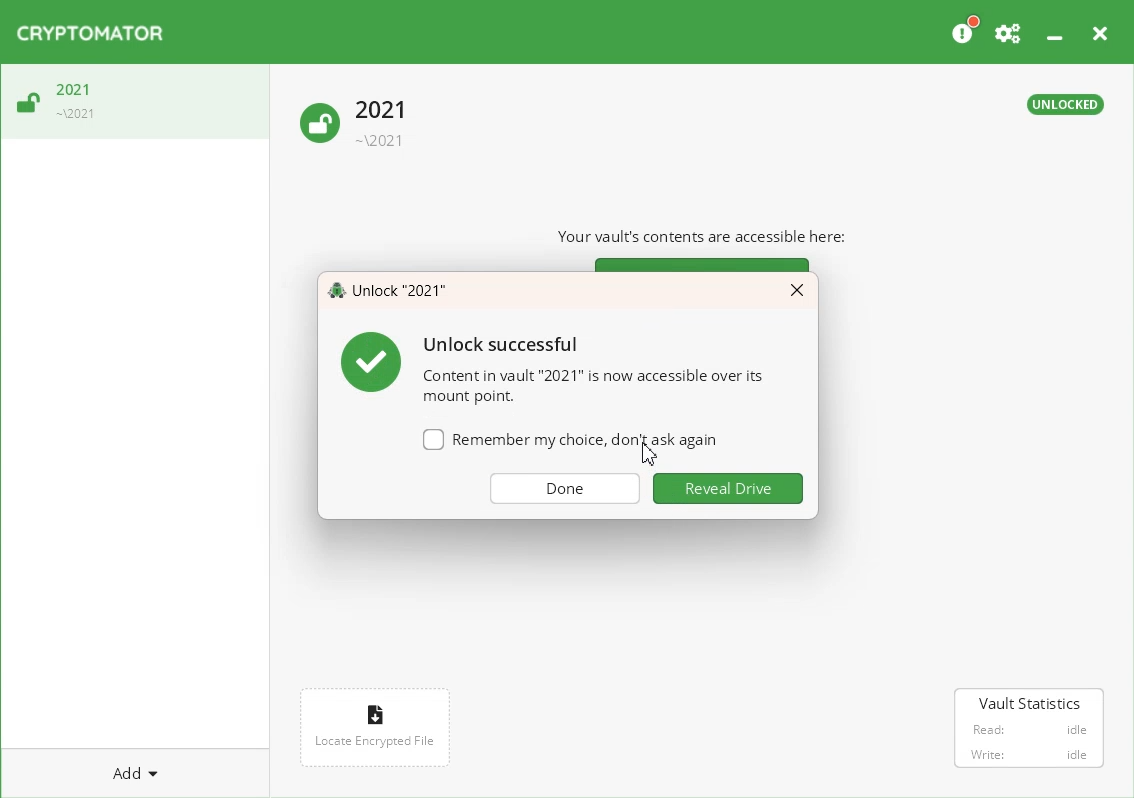  What do you see at coordinates (1067, 105) in the screenshot?
I see `Text` at bounding box center [1067, 105].